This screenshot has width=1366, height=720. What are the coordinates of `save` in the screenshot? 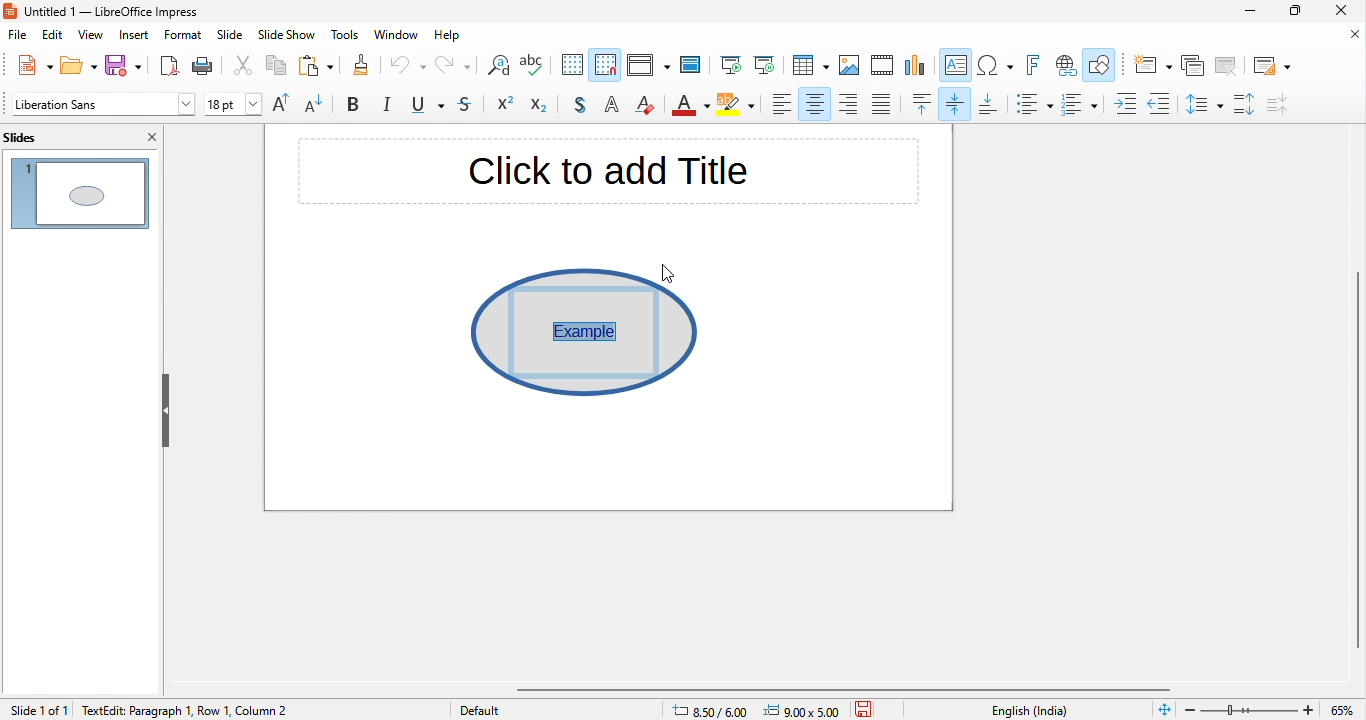 It's located at (123, 67).